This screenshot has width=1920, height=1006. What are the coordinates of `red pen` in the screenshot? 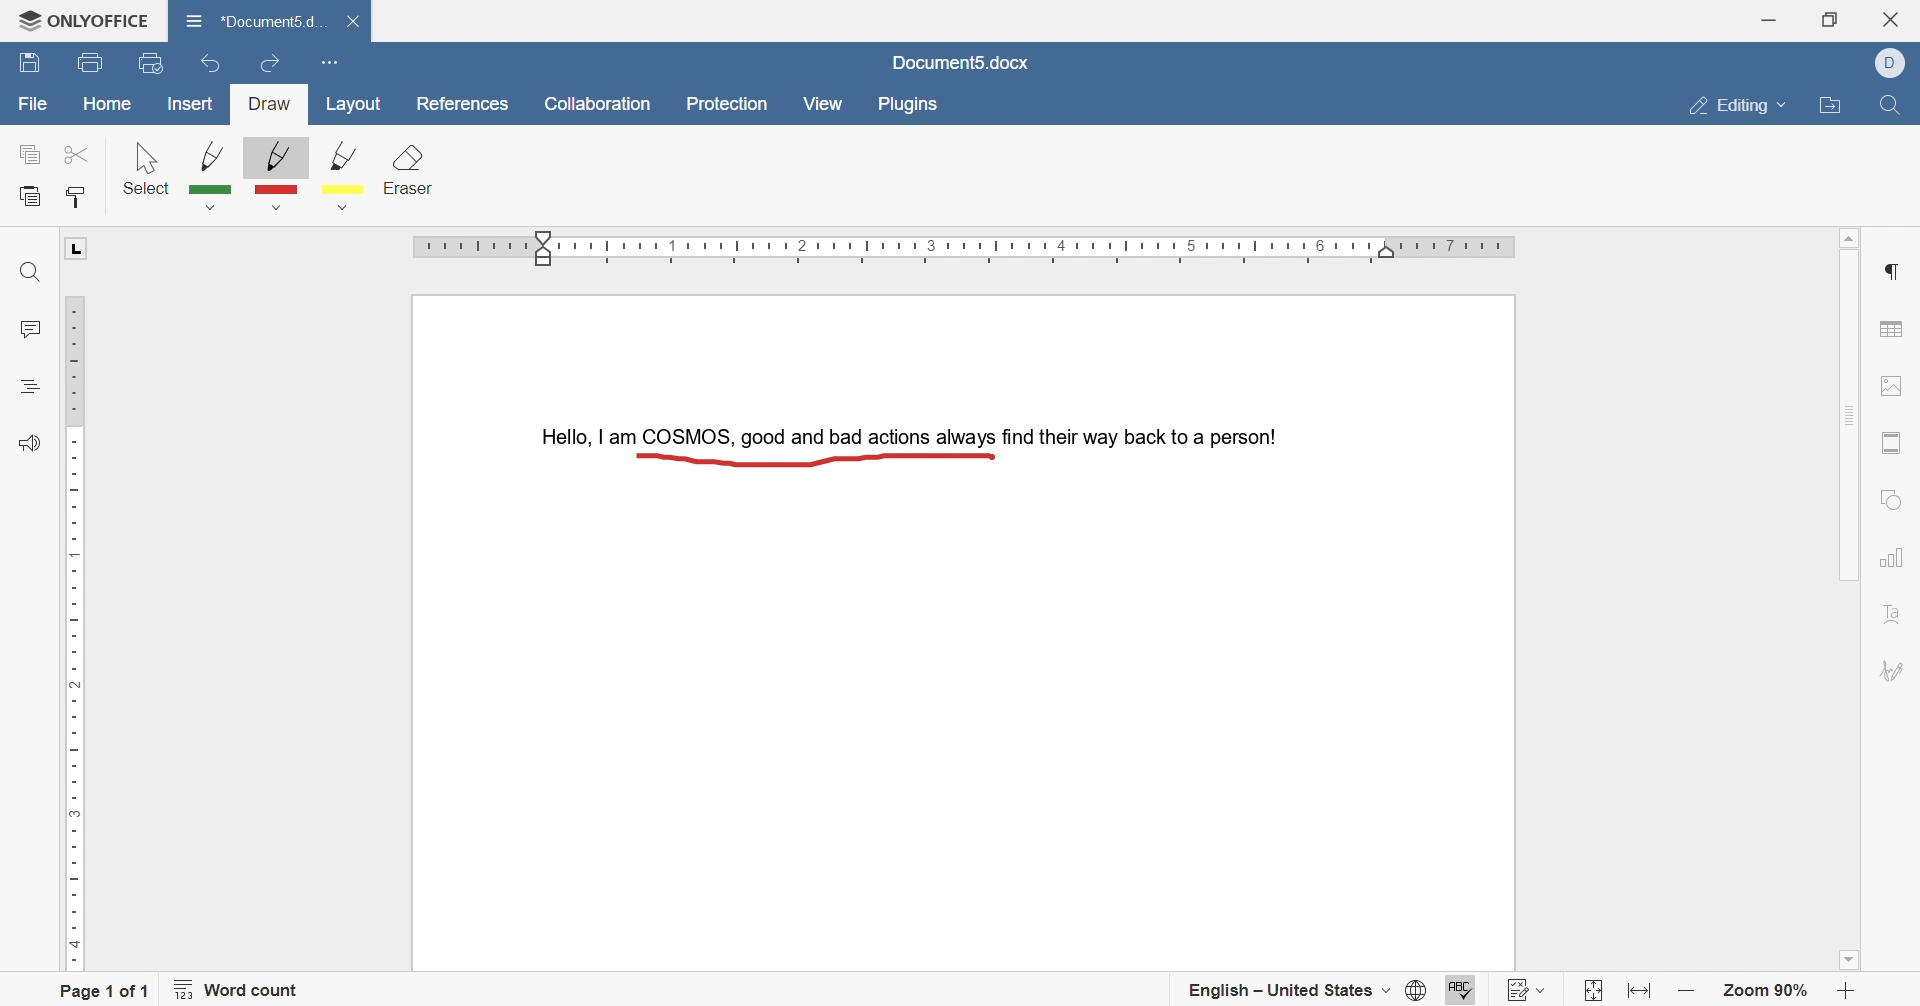 It's located at (273, 175).